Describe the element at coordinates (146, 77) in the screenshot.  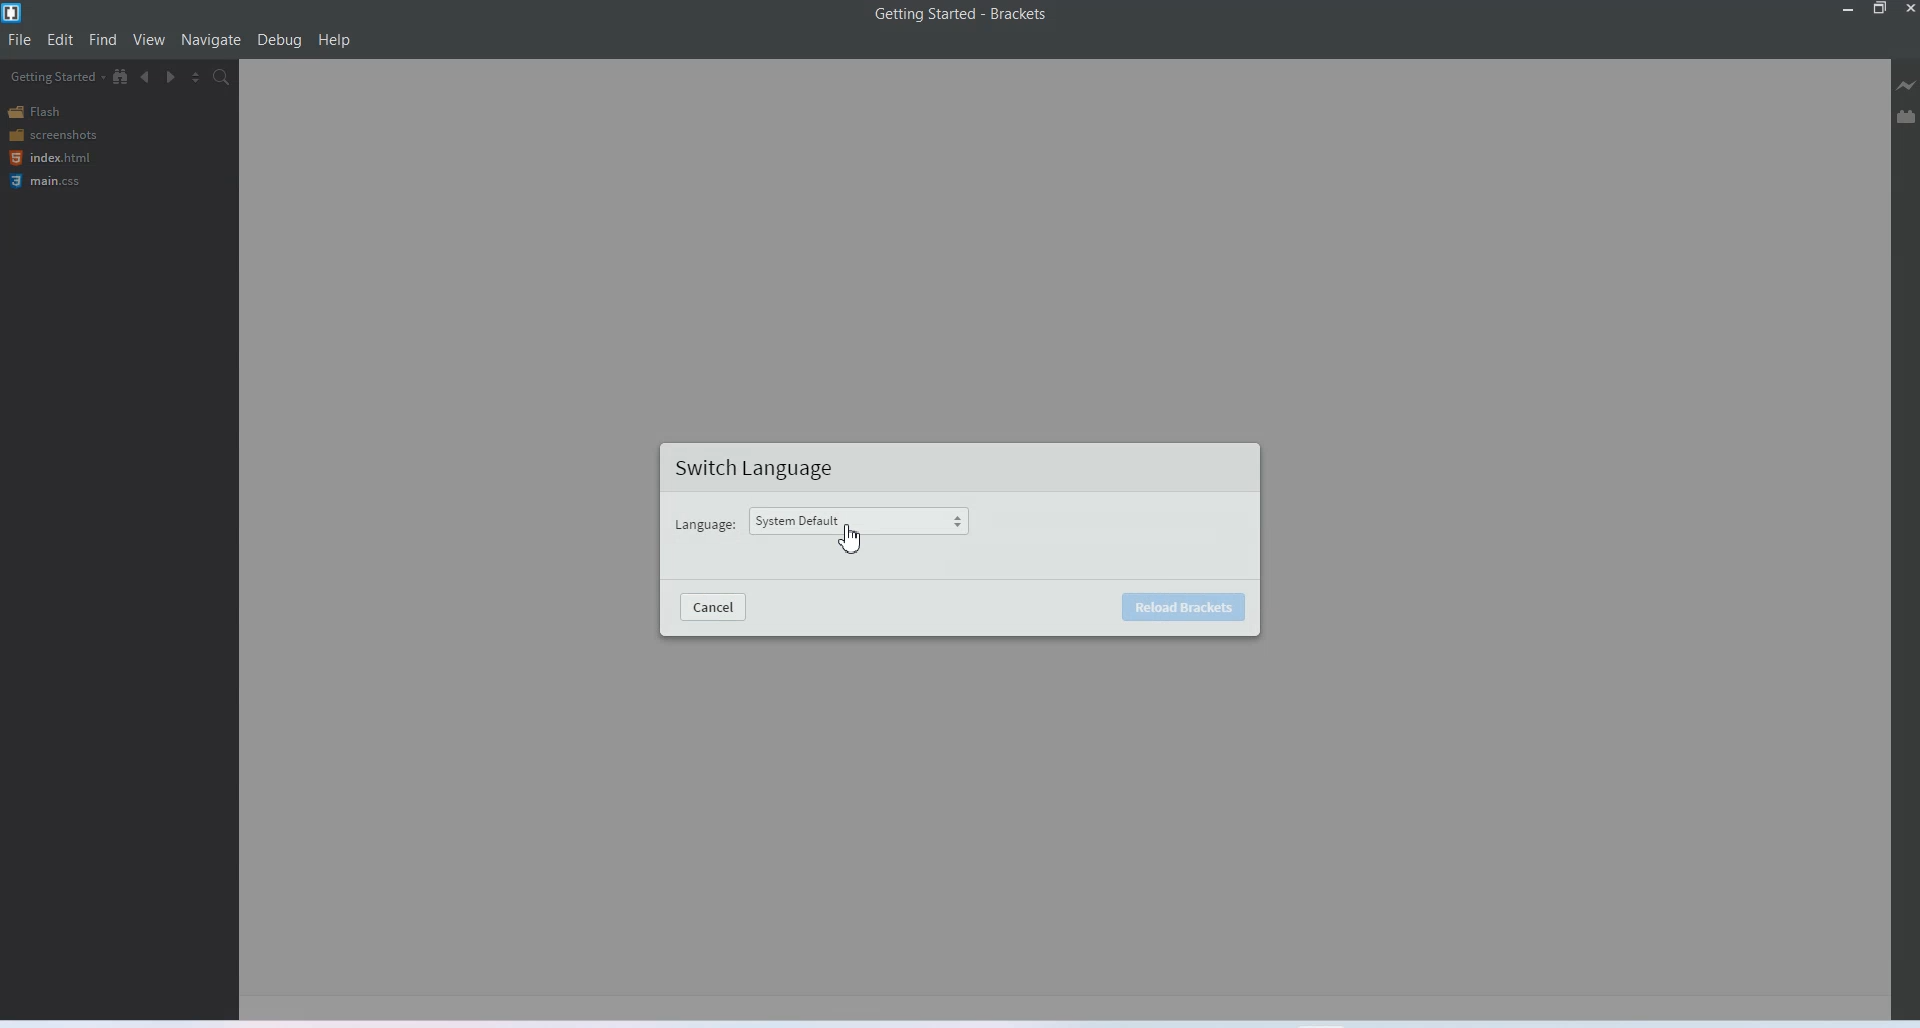
I see `Navigate backward` at that location.